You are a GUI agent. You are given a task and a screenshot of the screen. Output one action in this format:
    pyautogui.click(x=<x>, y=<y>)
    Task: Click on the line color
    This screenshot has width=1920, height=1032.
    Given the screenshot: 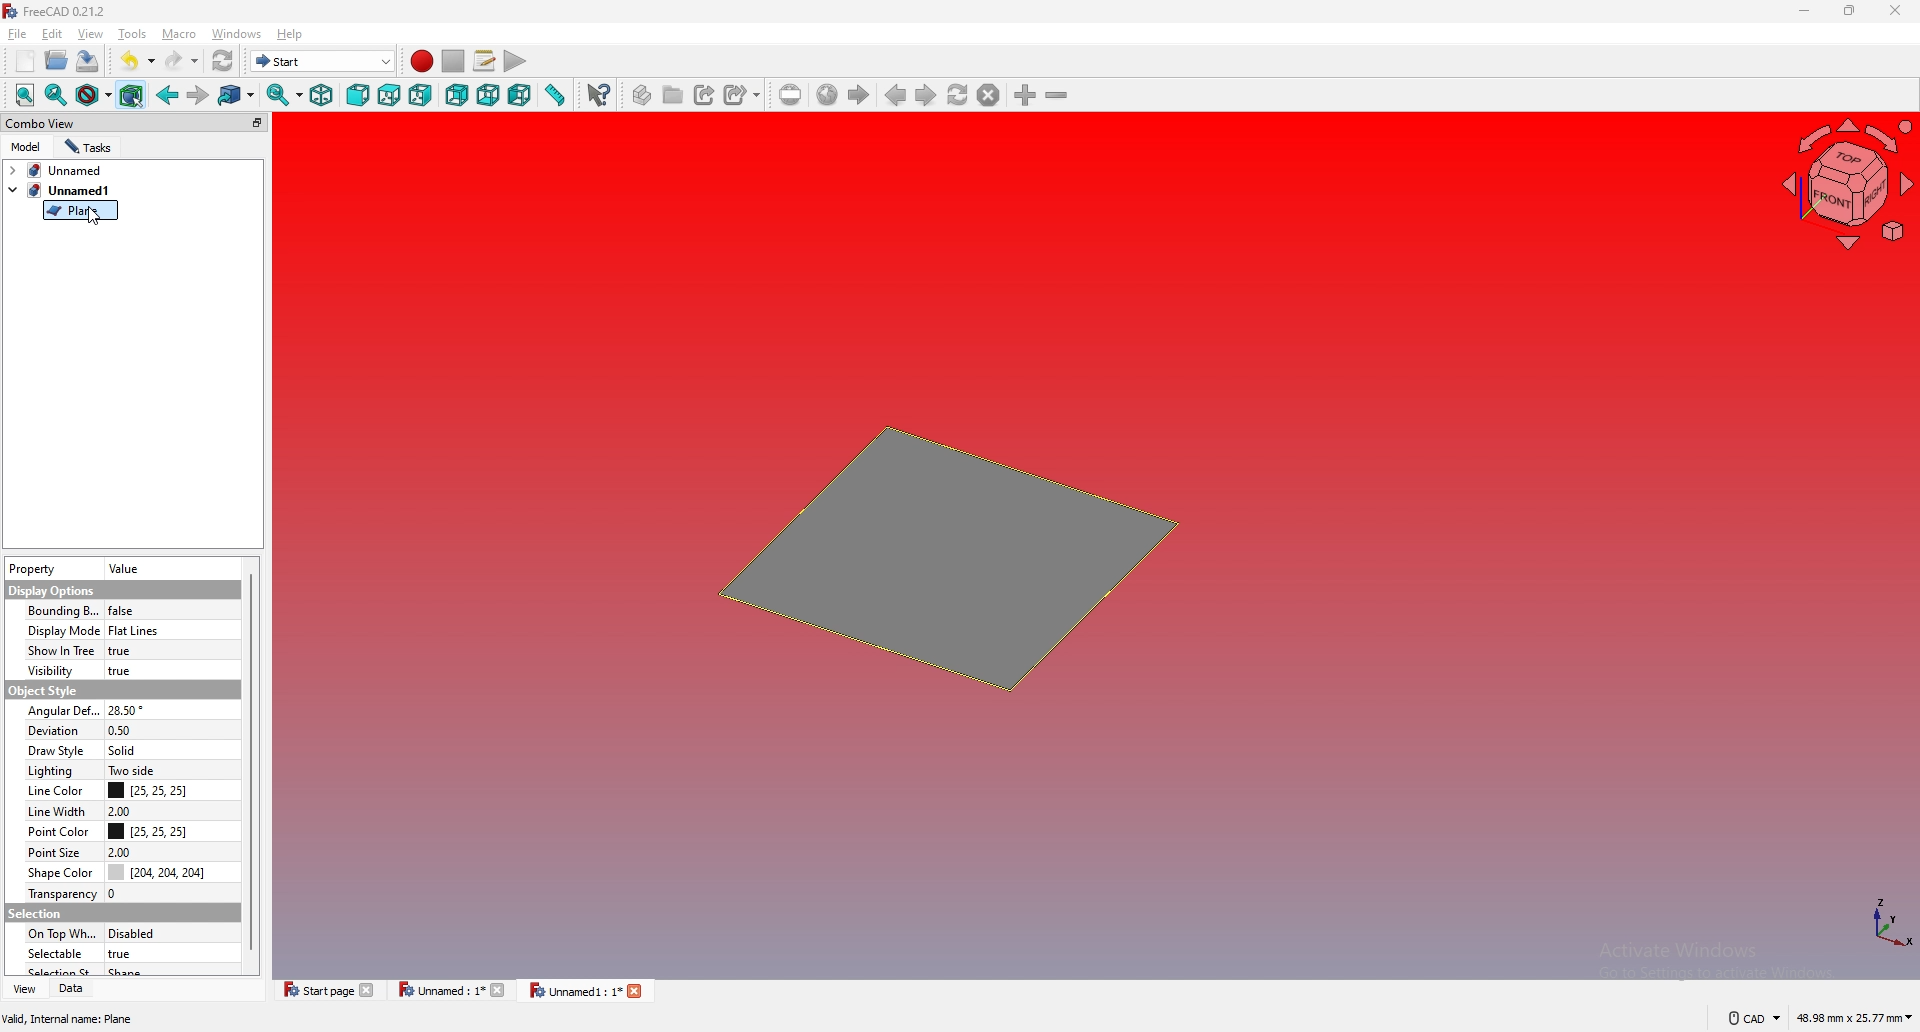 What is the action you would take?
    pyautogui.click(x=51, y=792)
    